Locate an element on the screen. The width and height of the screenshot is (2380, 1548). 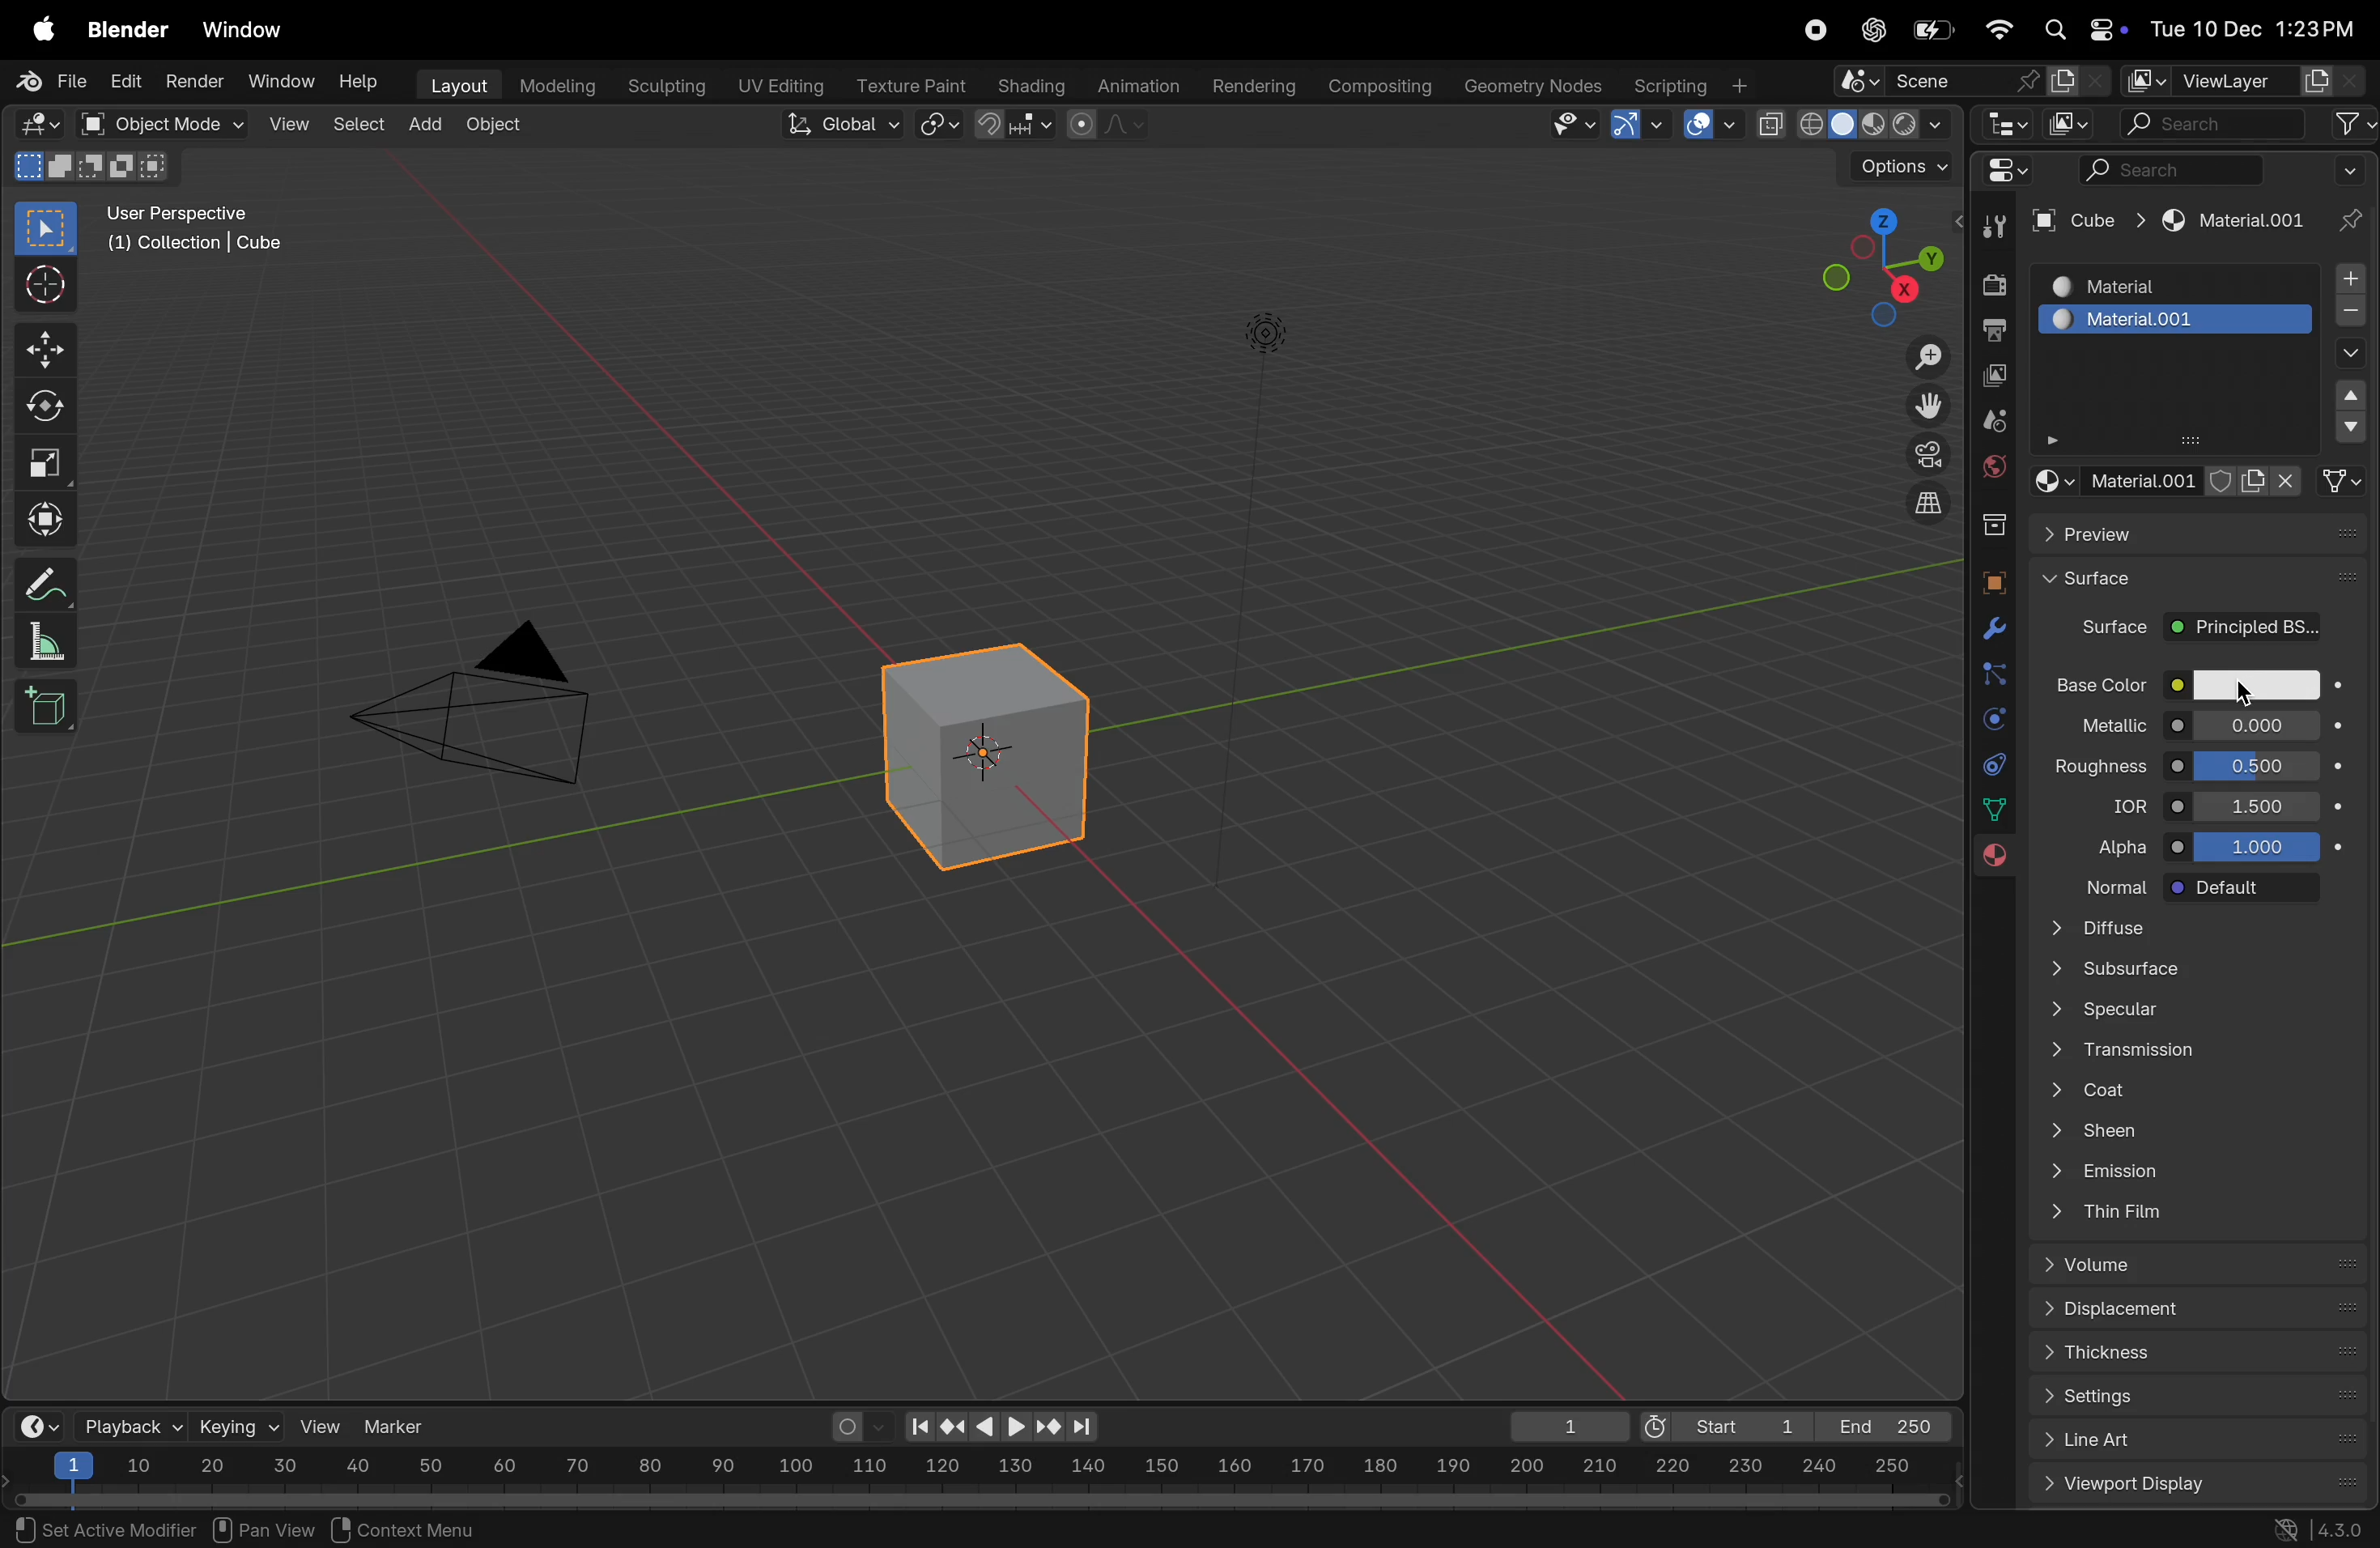
time is located at coordinates (35, 1425).